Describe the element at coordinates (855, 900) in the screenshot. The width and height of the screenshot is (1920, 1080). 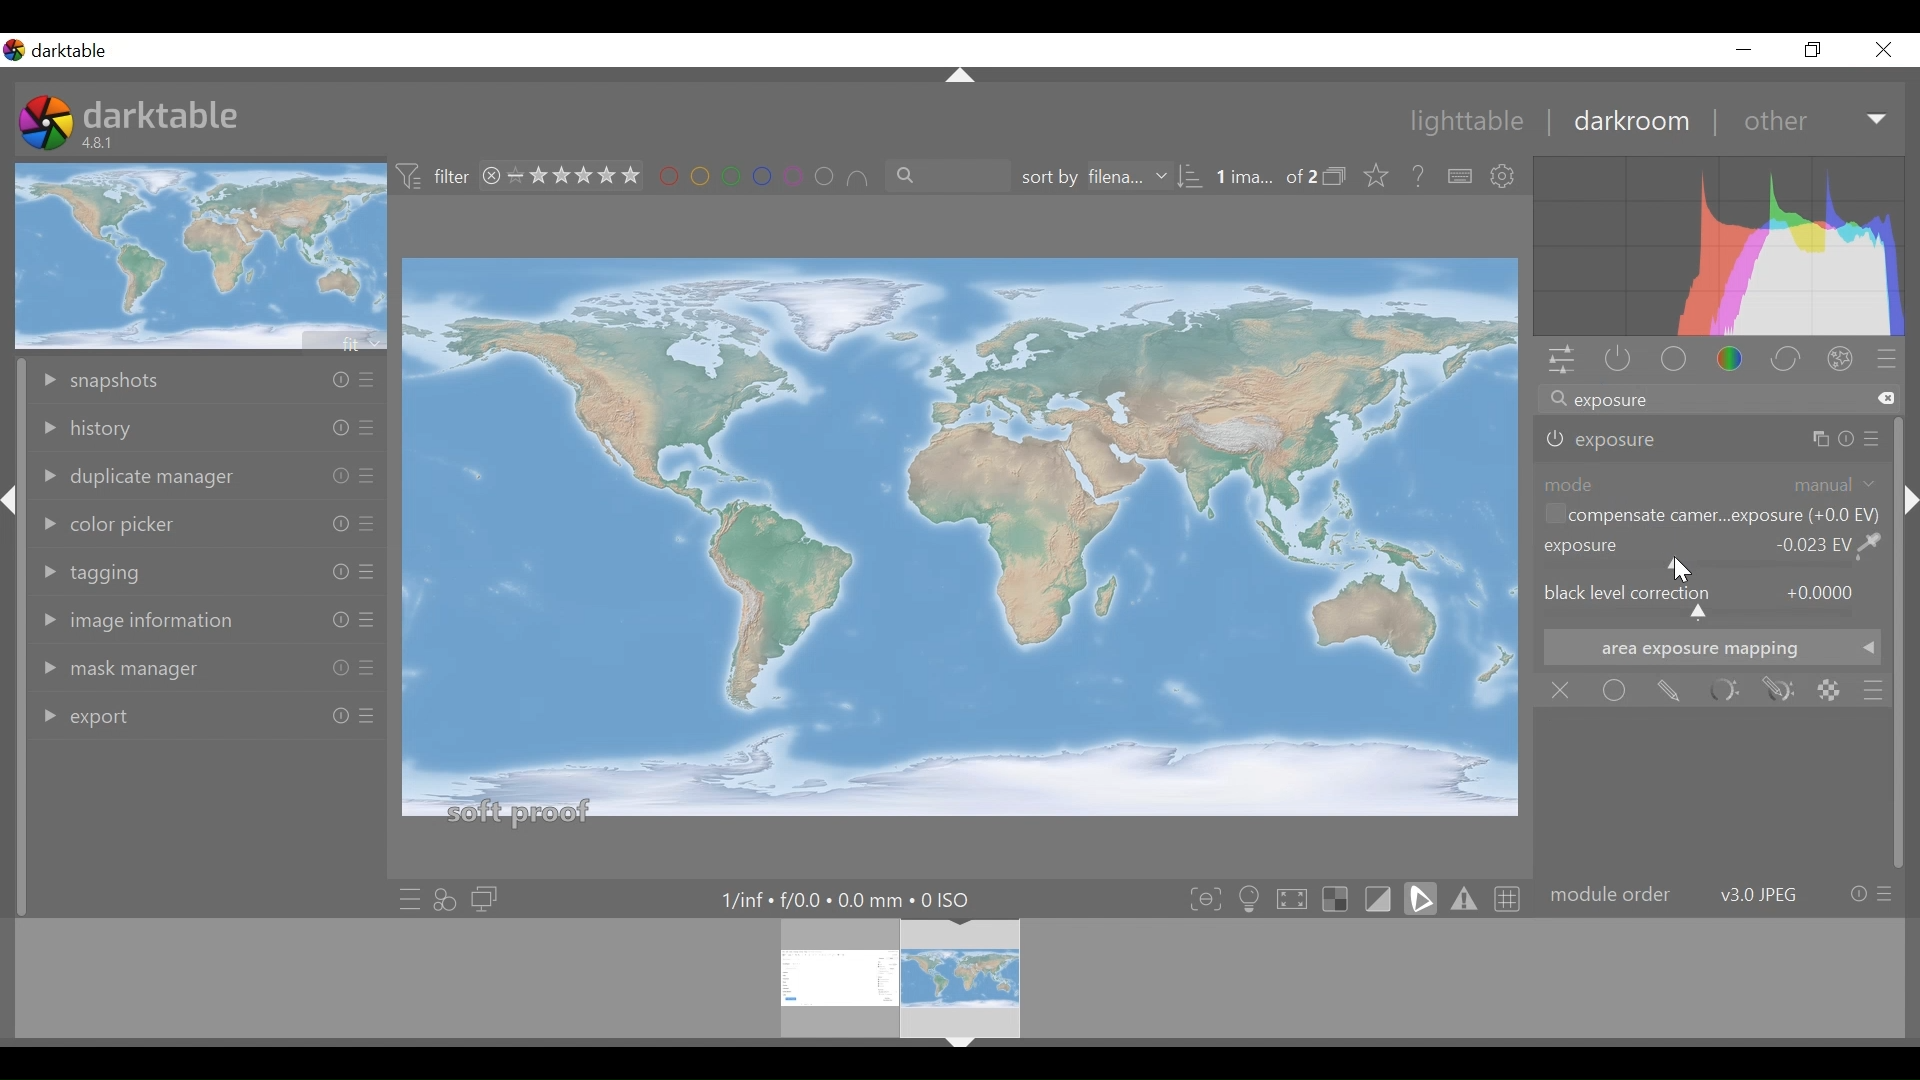
I see `Maximum Exposure` at that location.